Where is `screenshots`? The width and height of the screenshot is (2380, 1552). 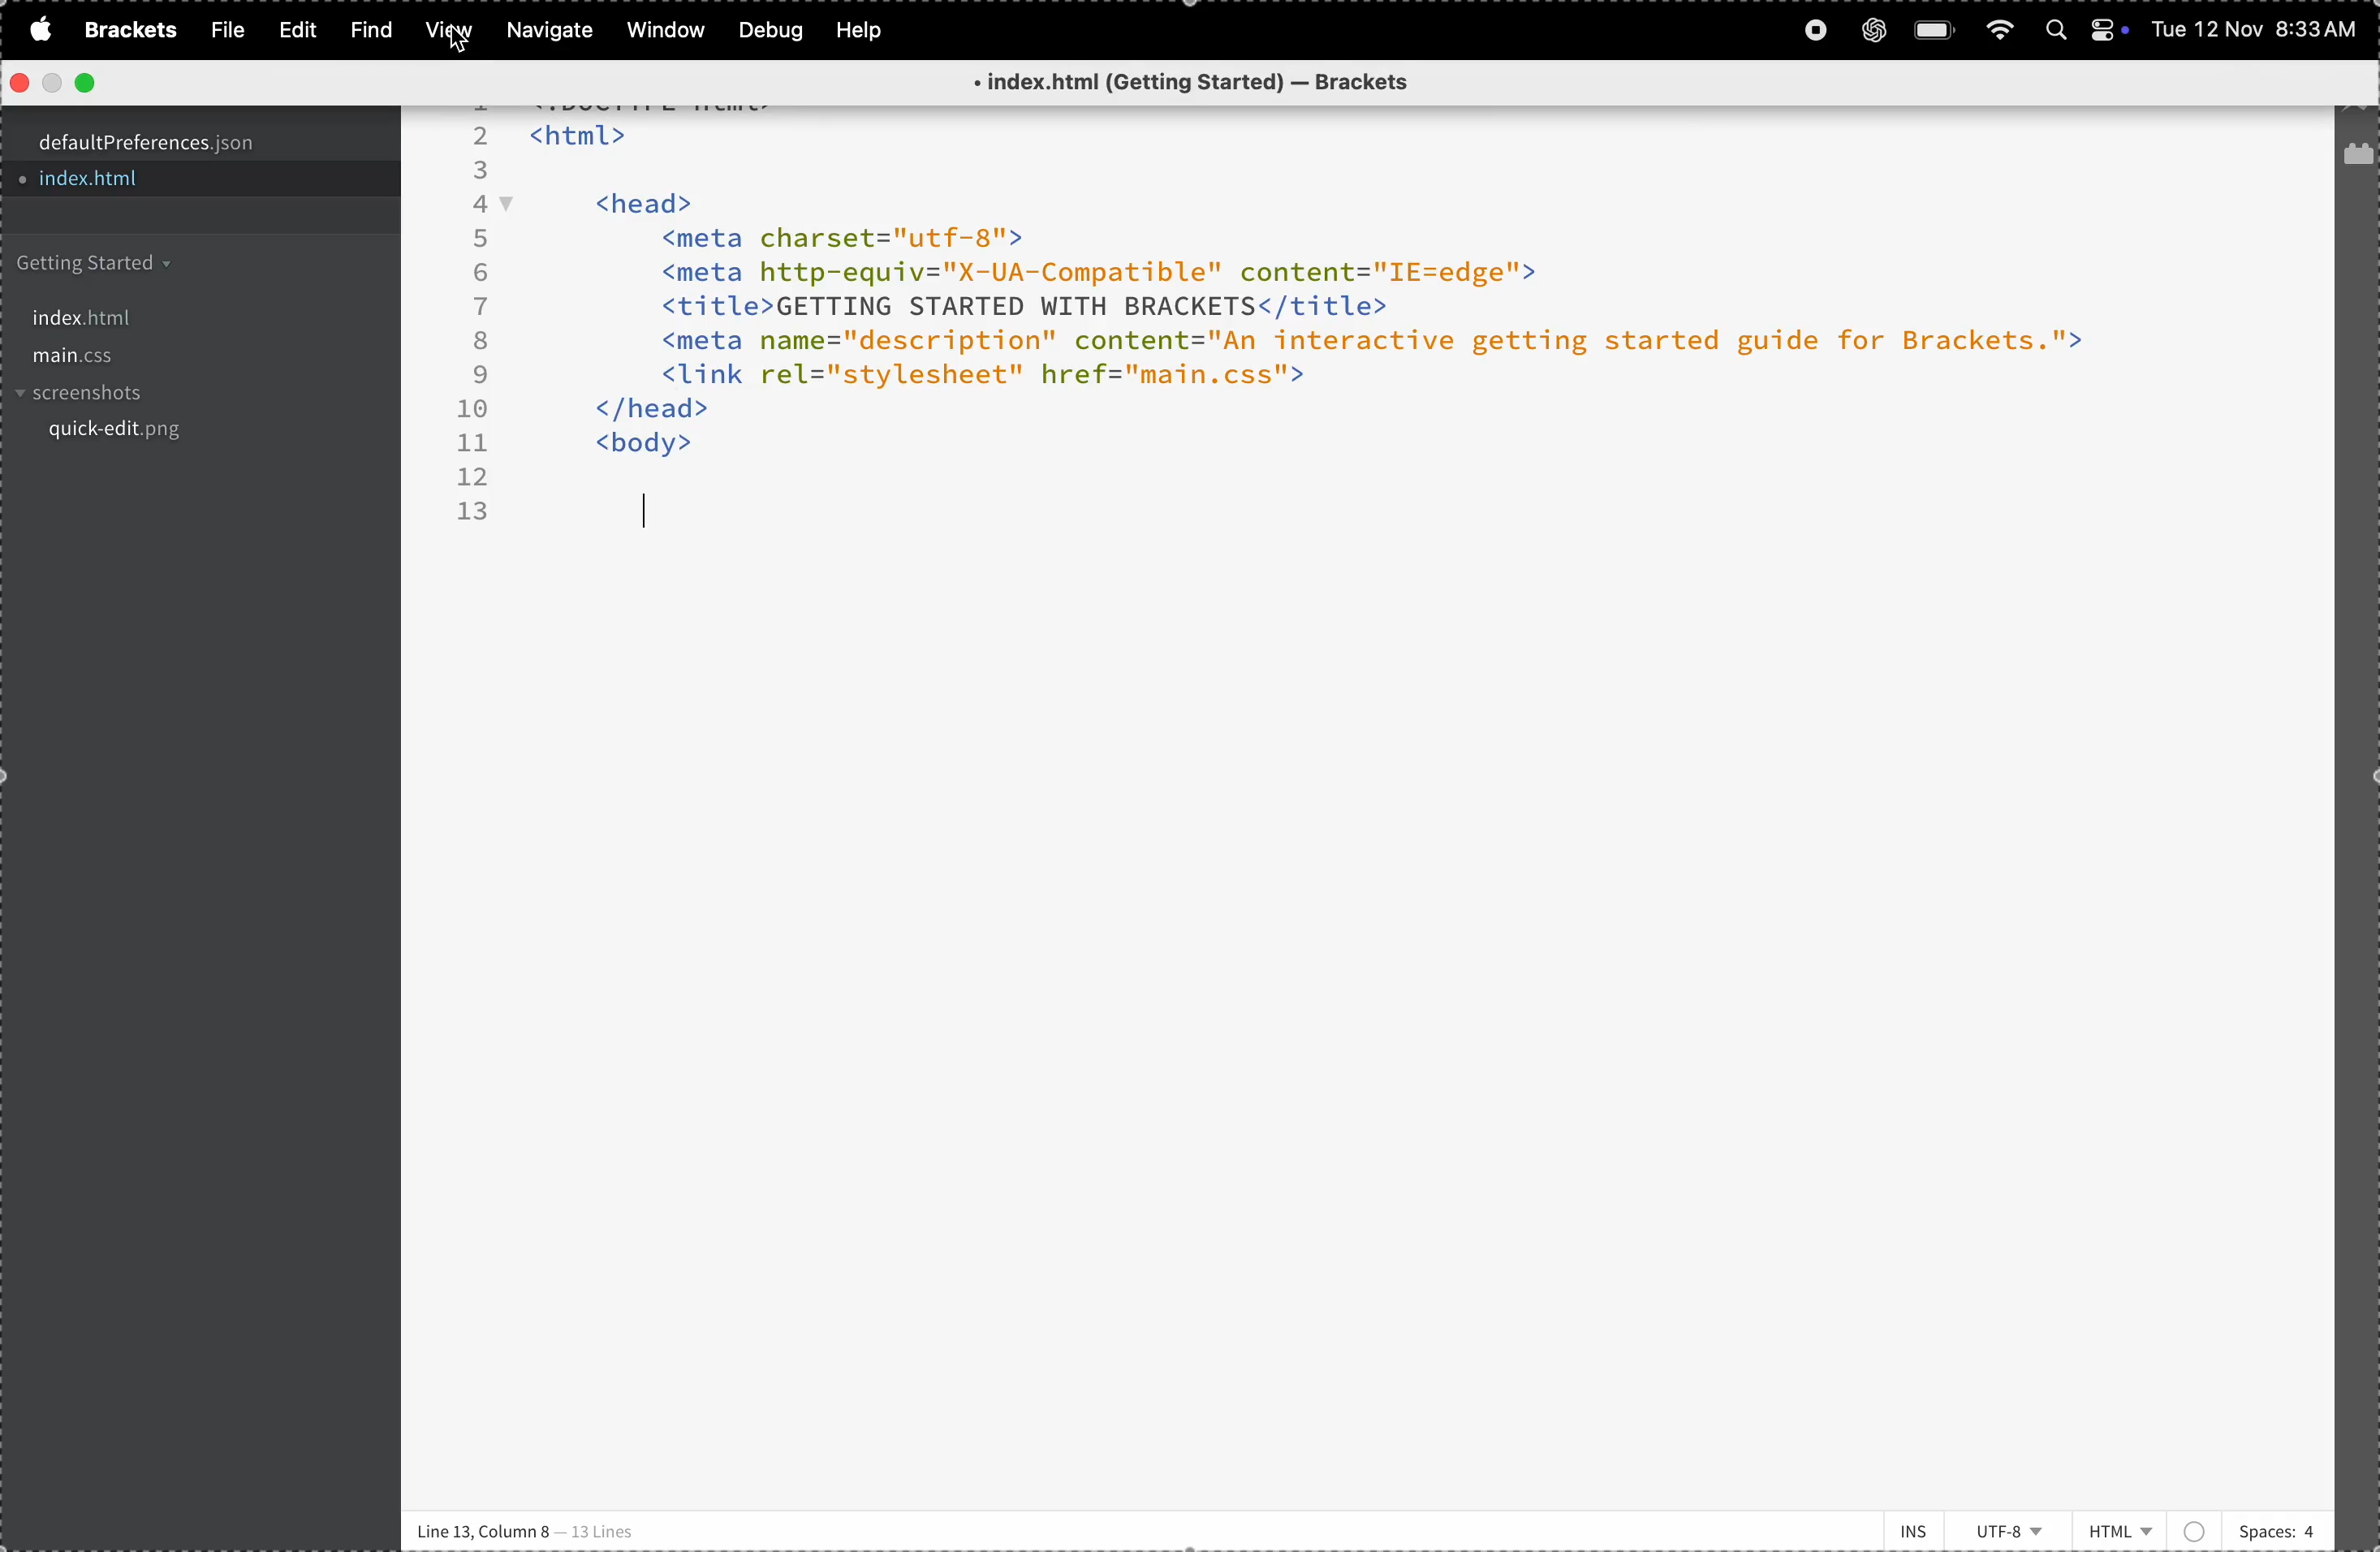 screenshots is located at coordinates (180, 395).